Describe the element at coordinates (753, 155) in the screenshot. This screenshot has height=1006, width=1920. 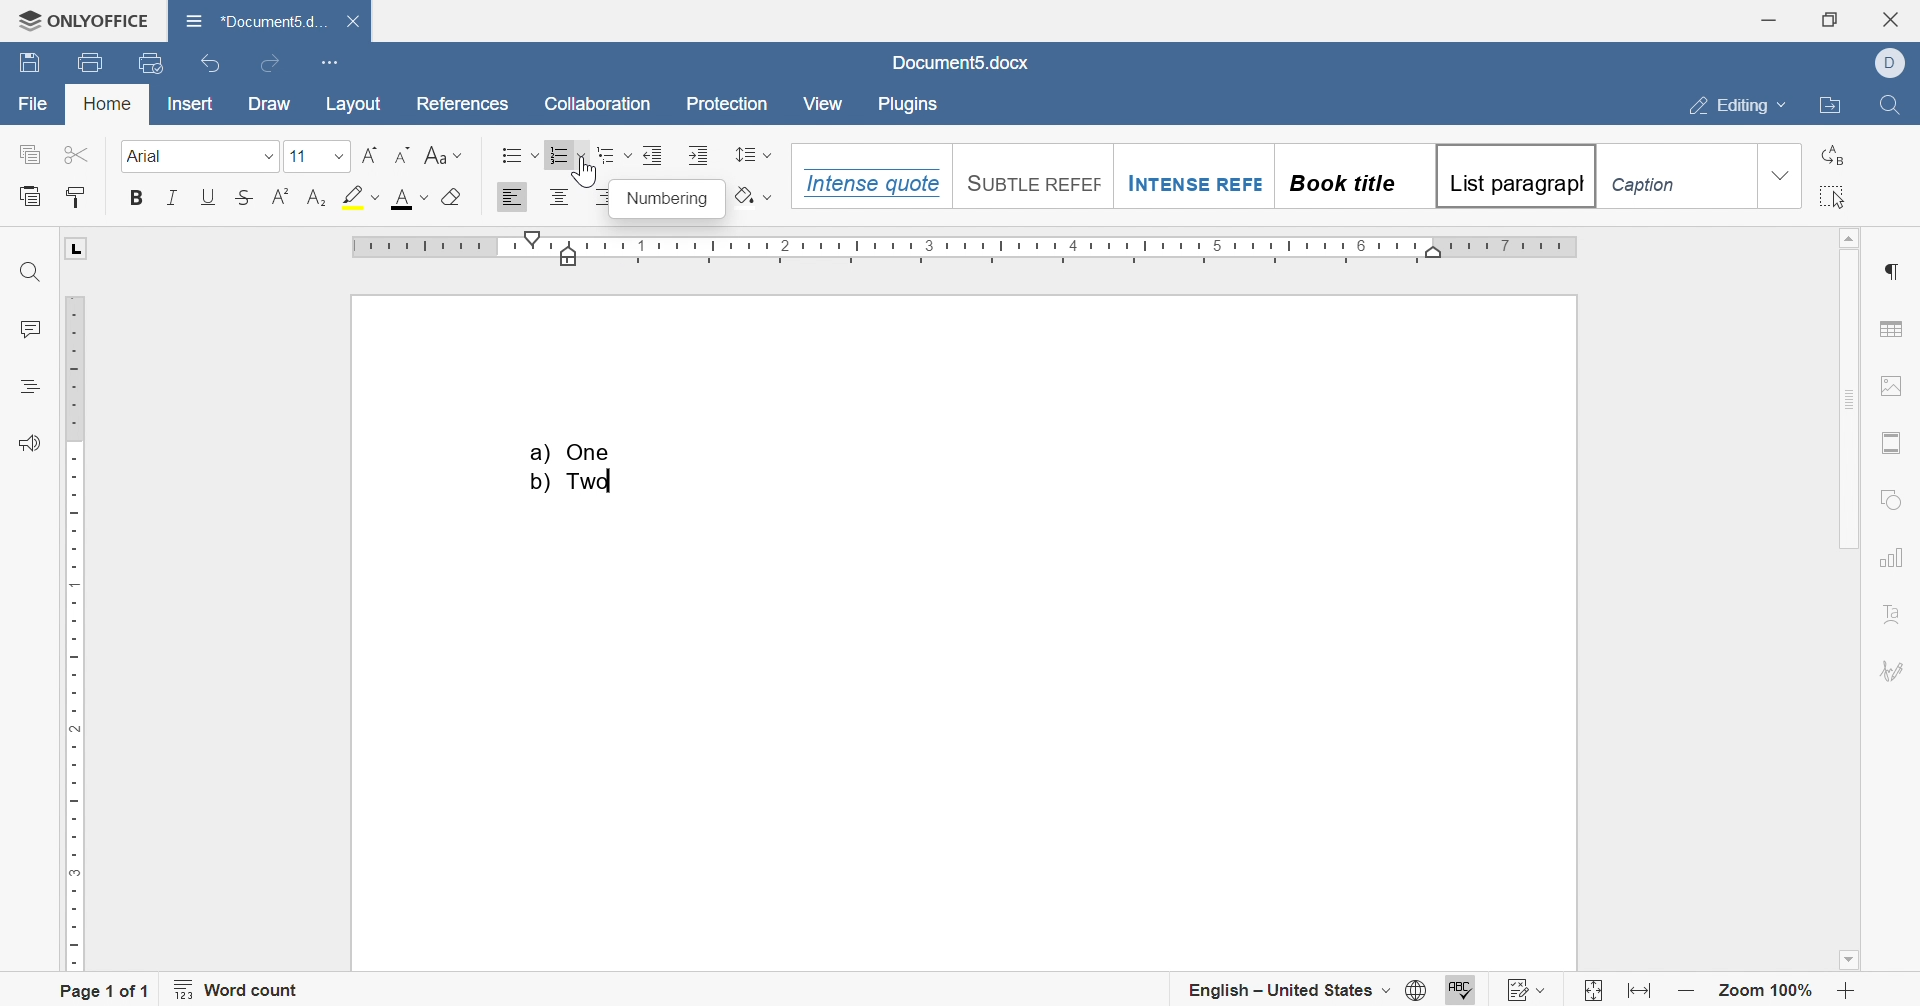
I see `line spacing` at that location.